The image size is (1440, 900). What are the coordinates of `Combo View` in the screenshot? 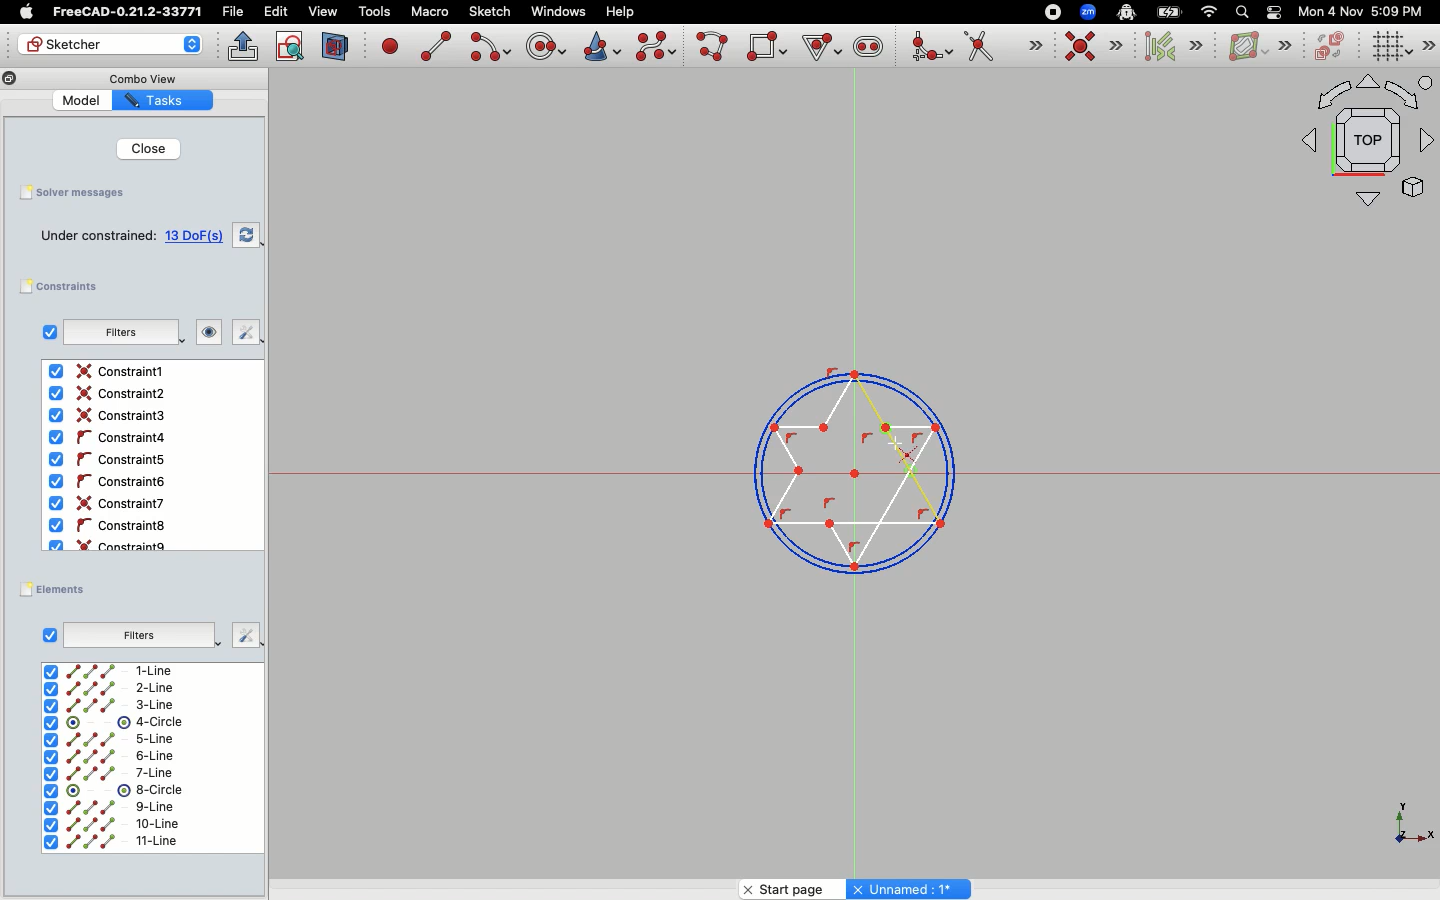 It's located at (139, 78).